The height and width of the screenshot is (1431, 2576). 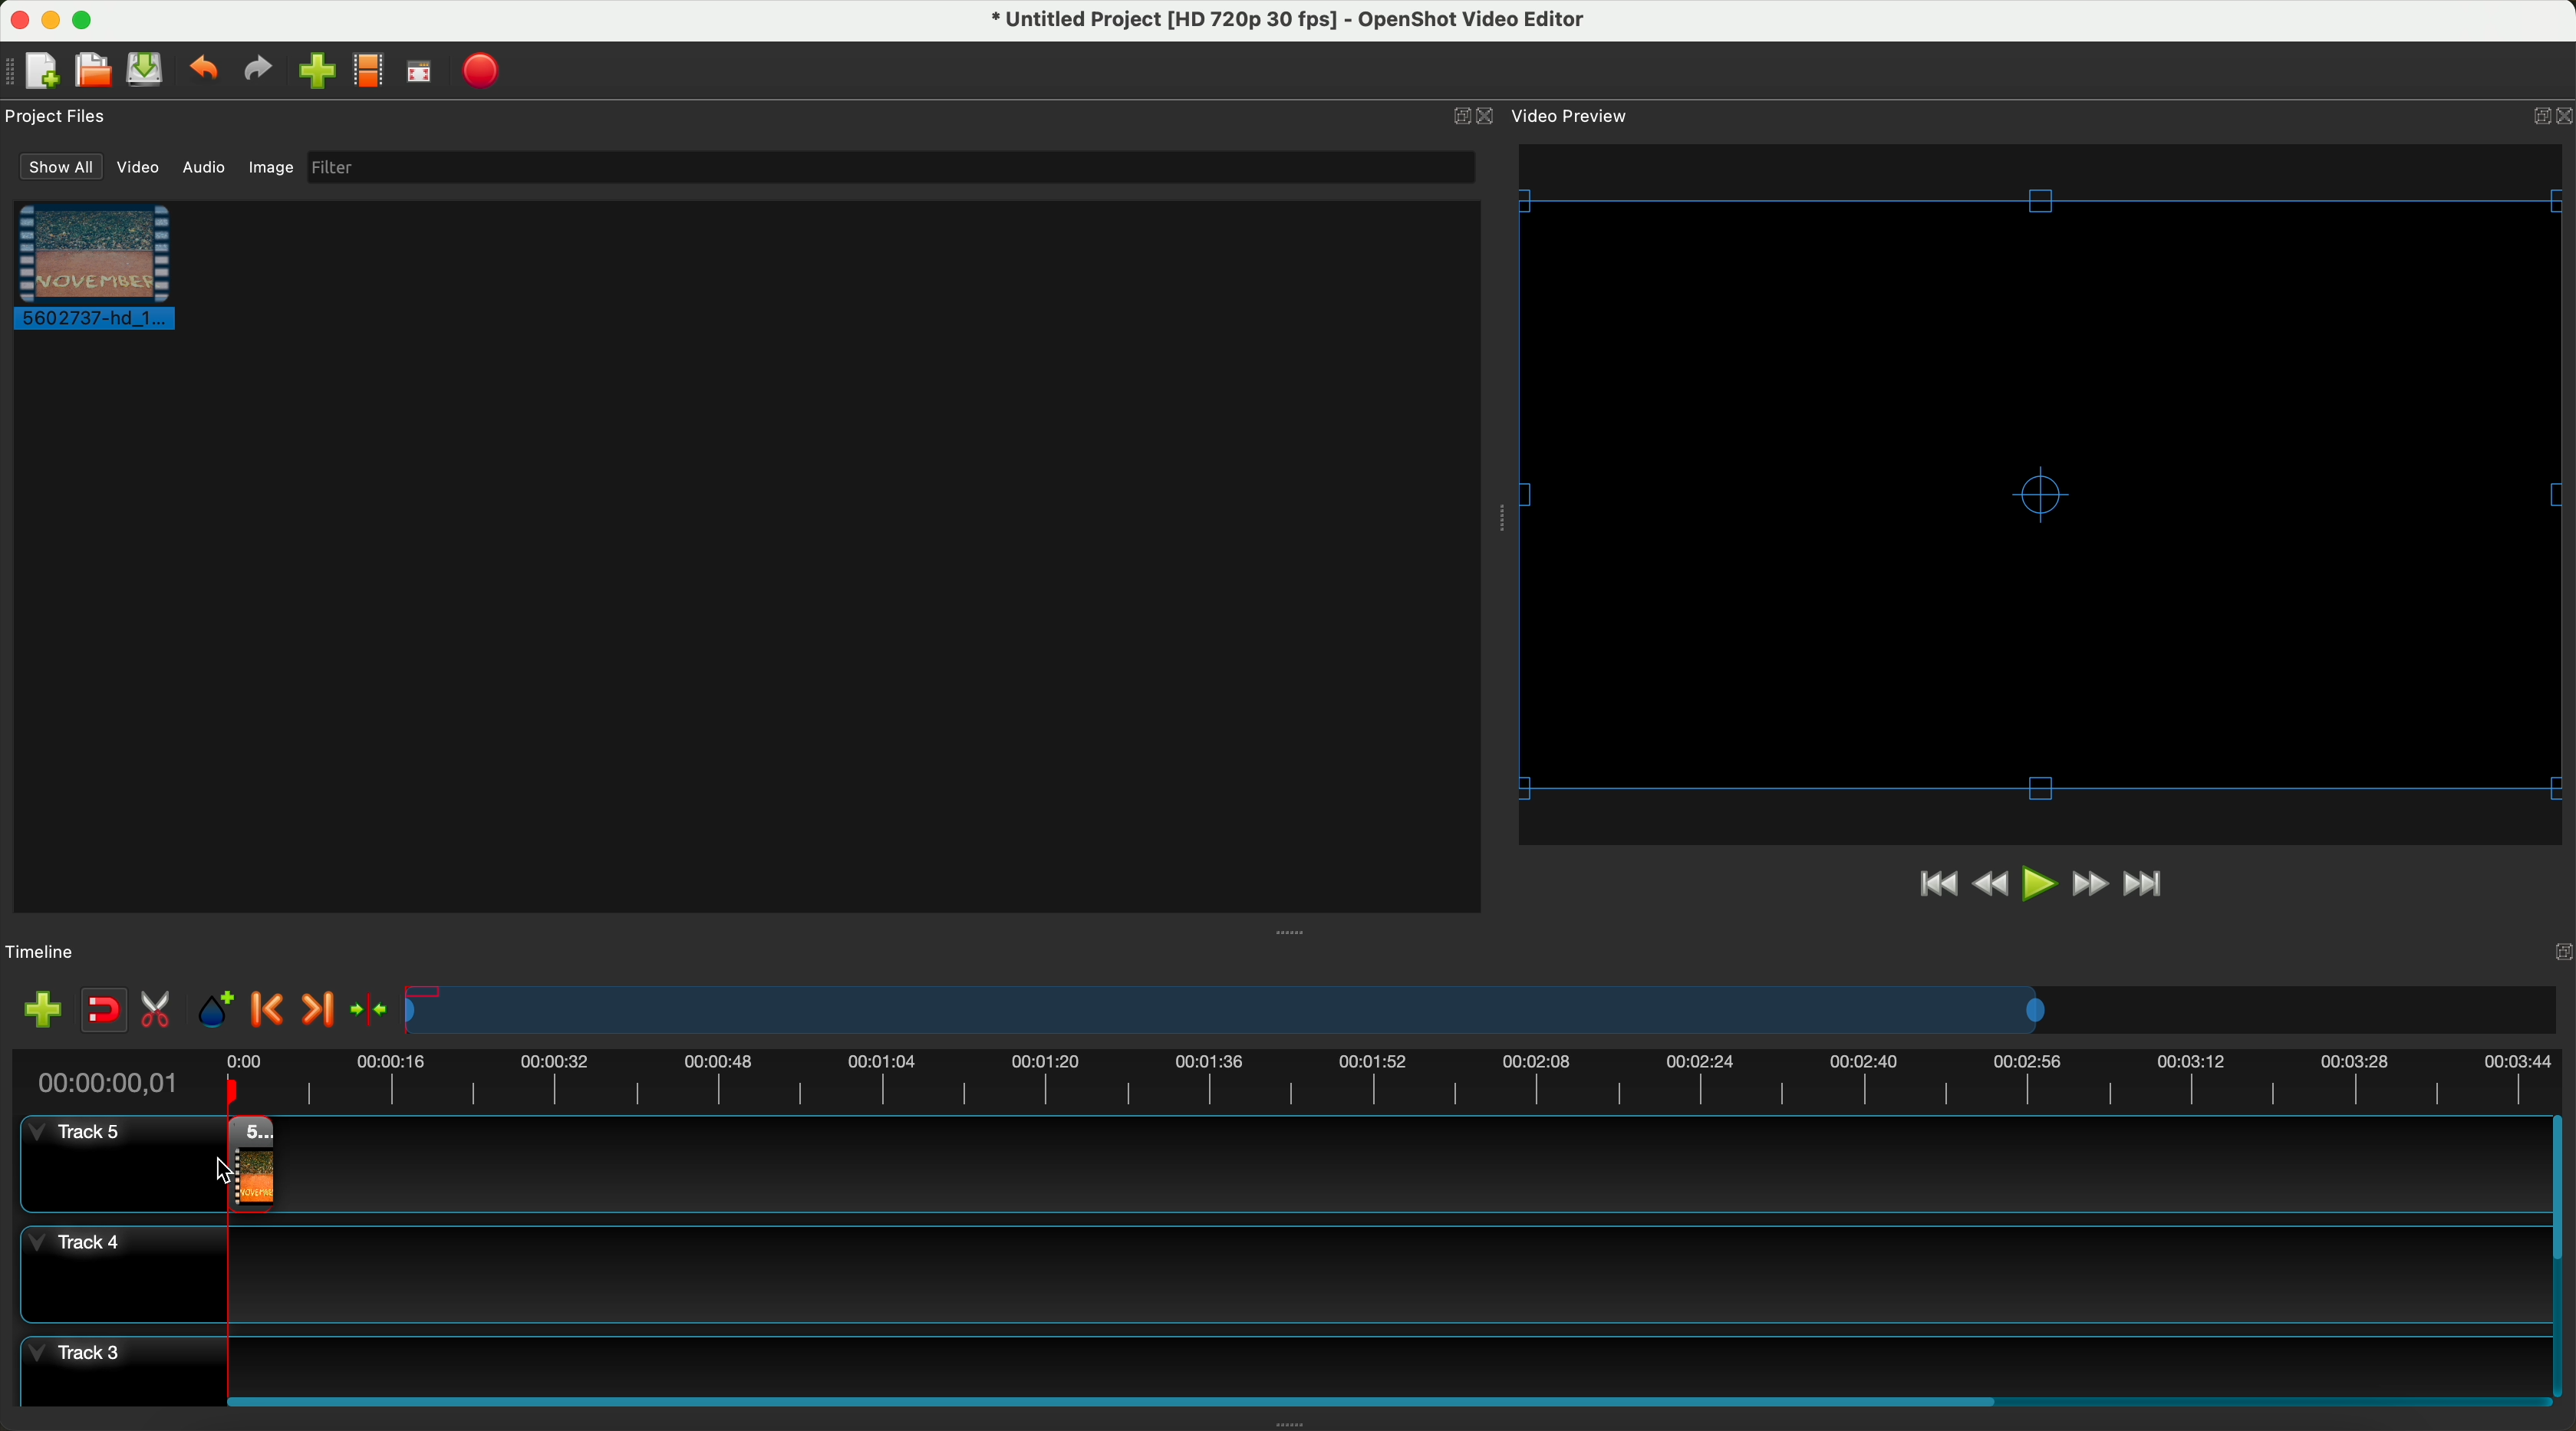 I want to click on rewind, so click(x=1987, y=888).